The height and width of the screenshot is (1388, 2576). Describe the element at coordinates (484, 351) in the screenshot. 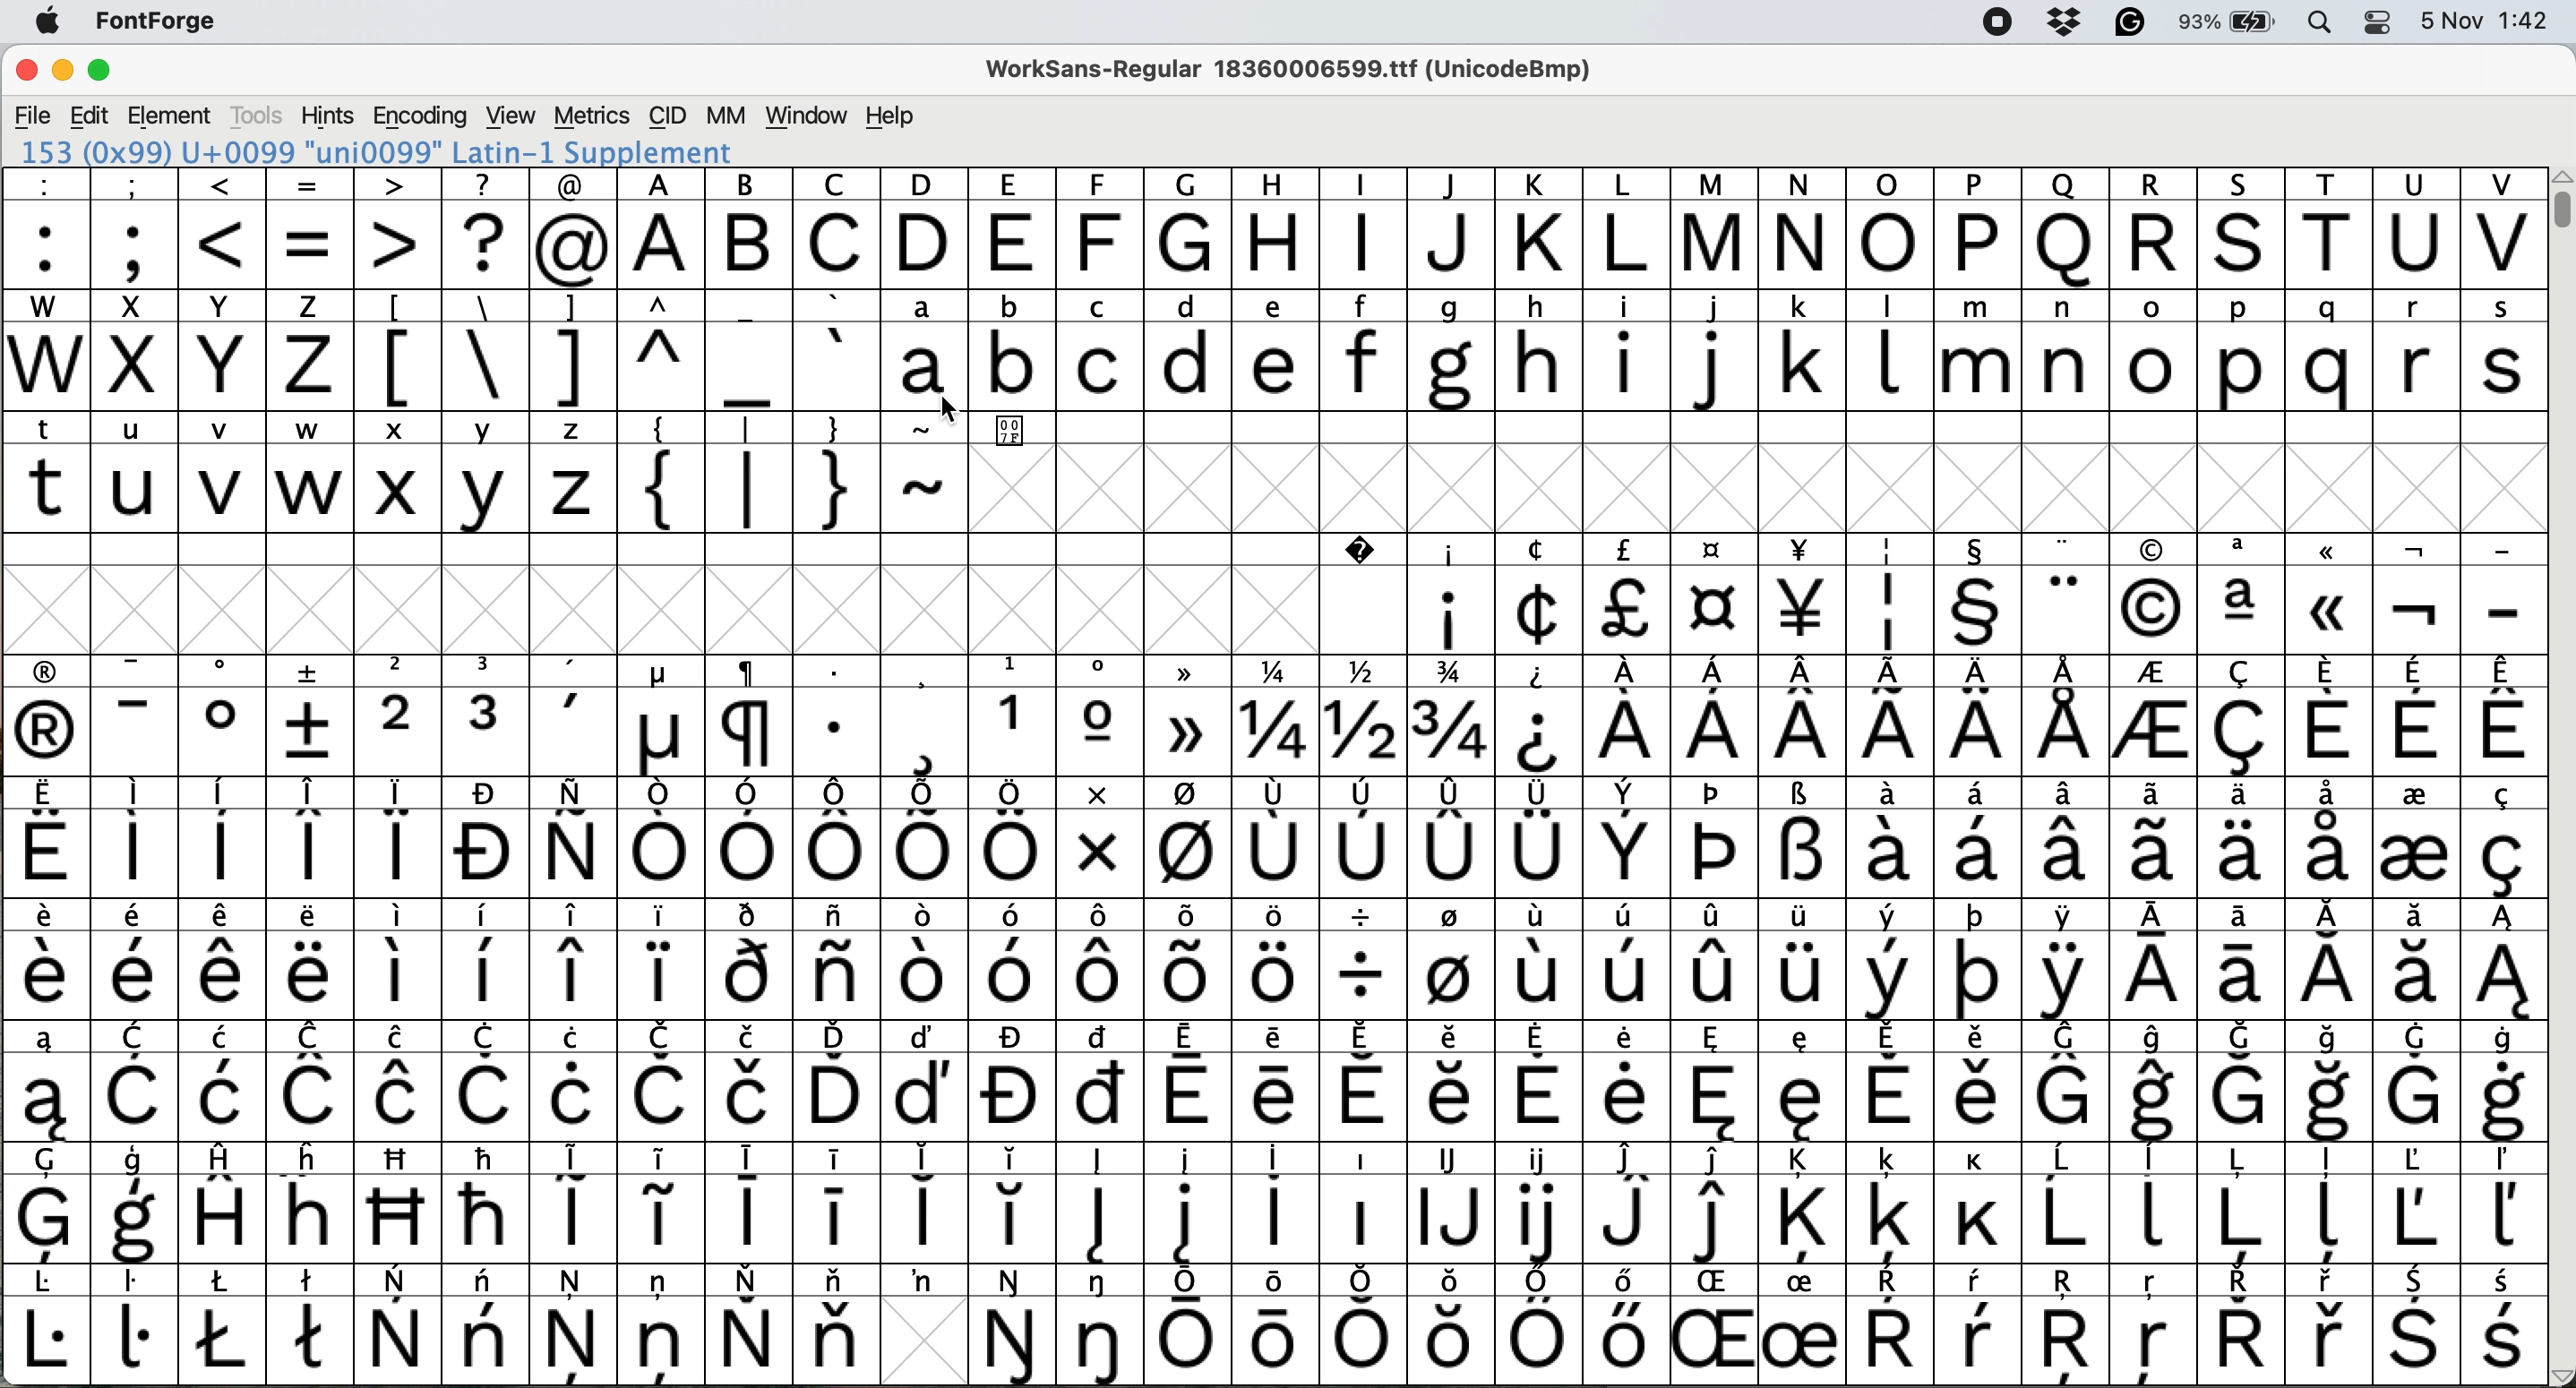

I see `\` at that location.